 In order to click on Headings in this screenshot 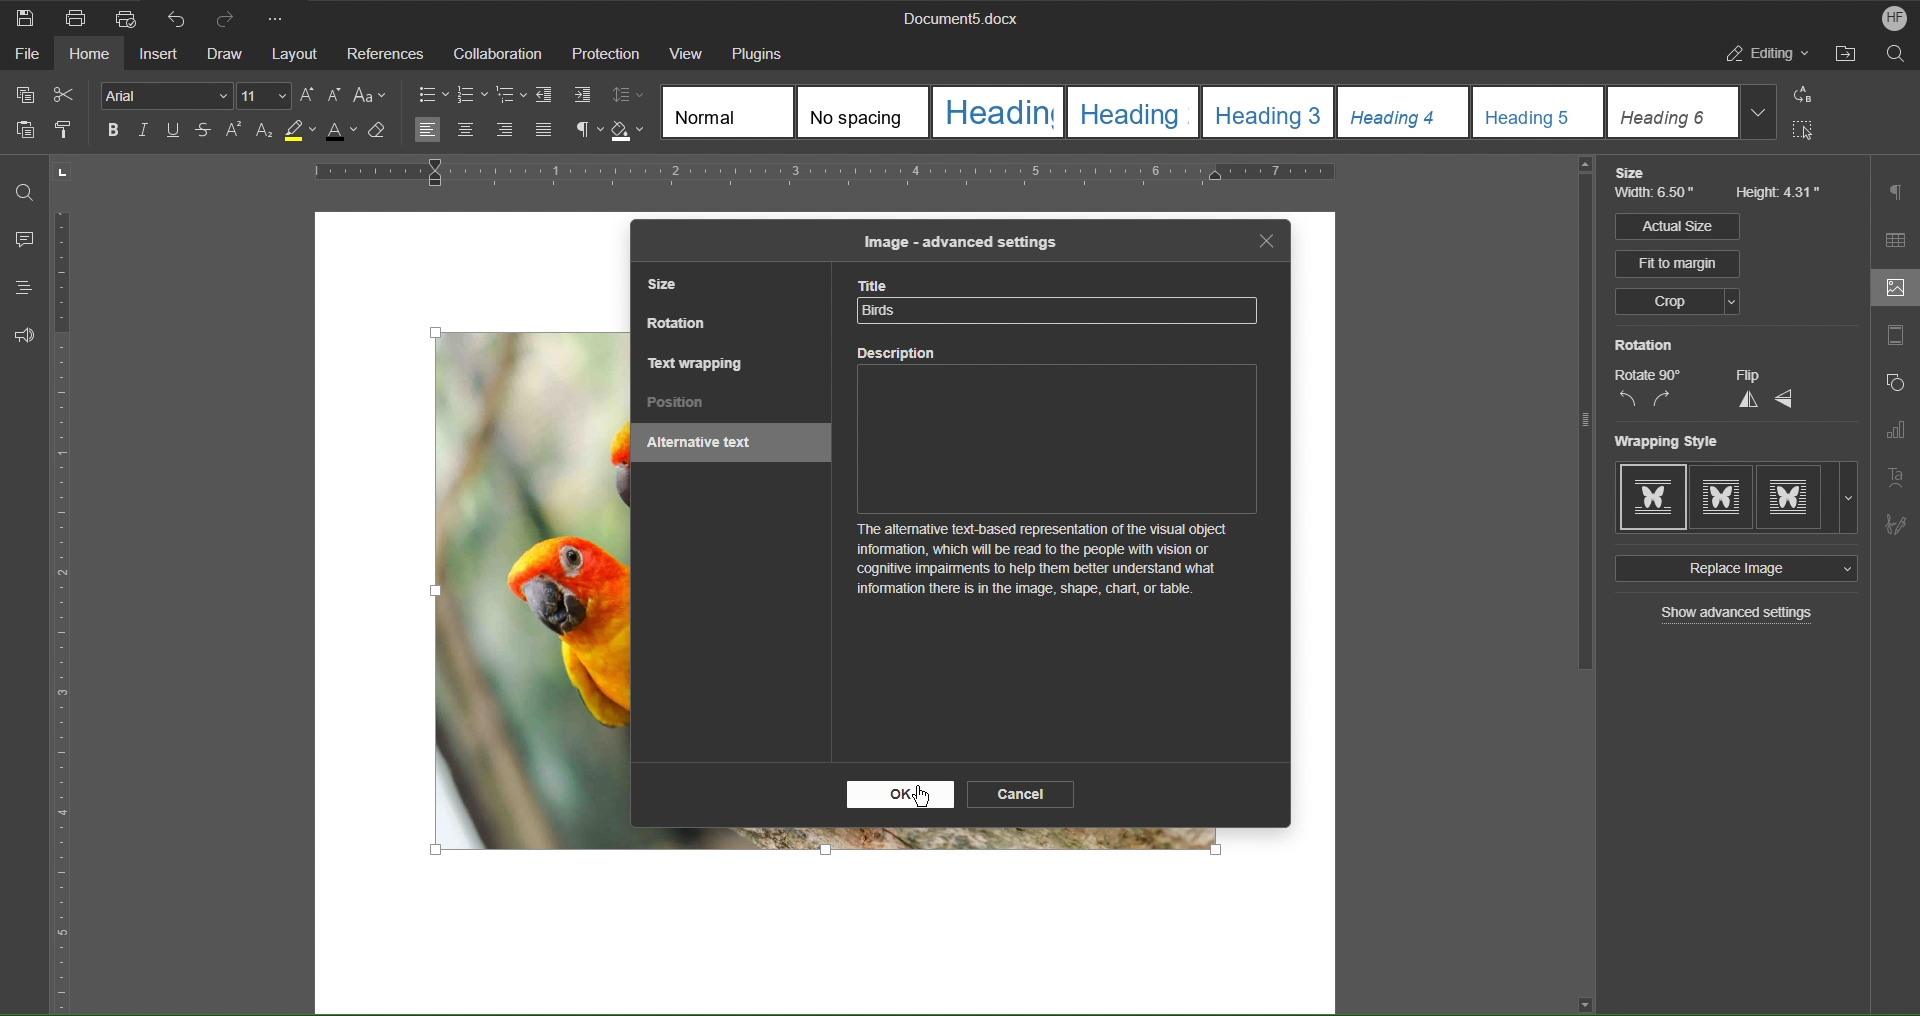, I will do `click(17, 288)`.